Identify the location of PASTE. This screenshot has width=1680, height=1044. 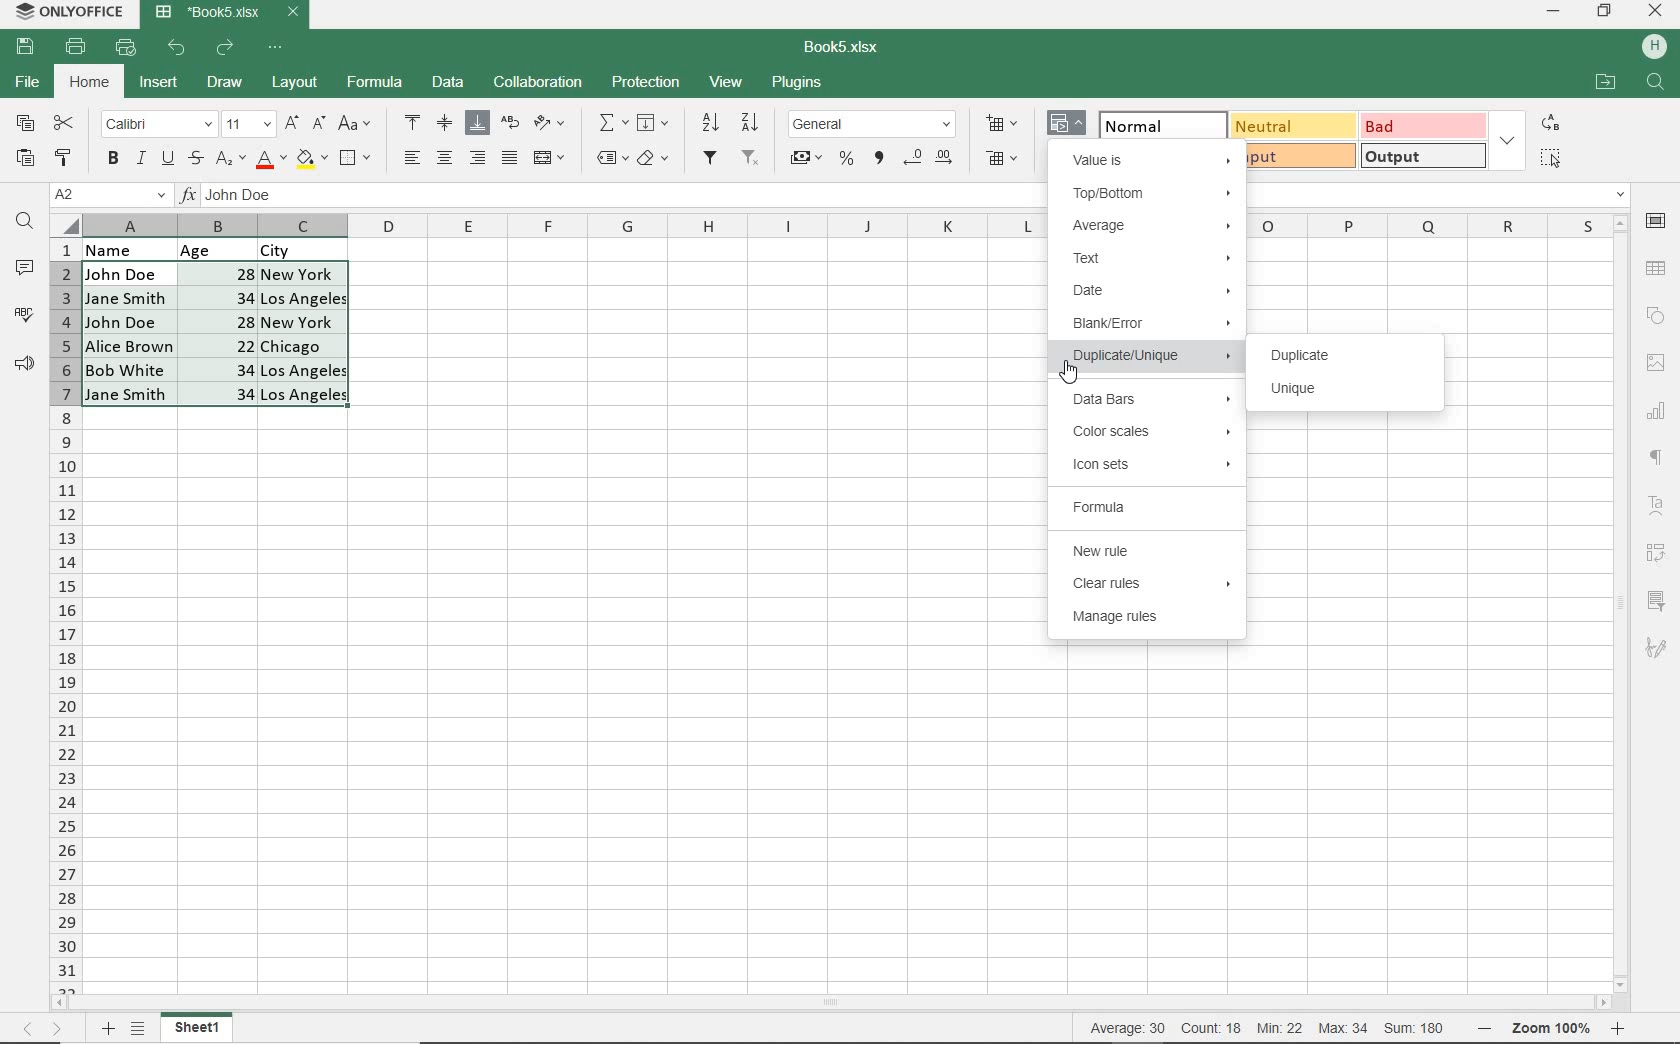
(25, 159).